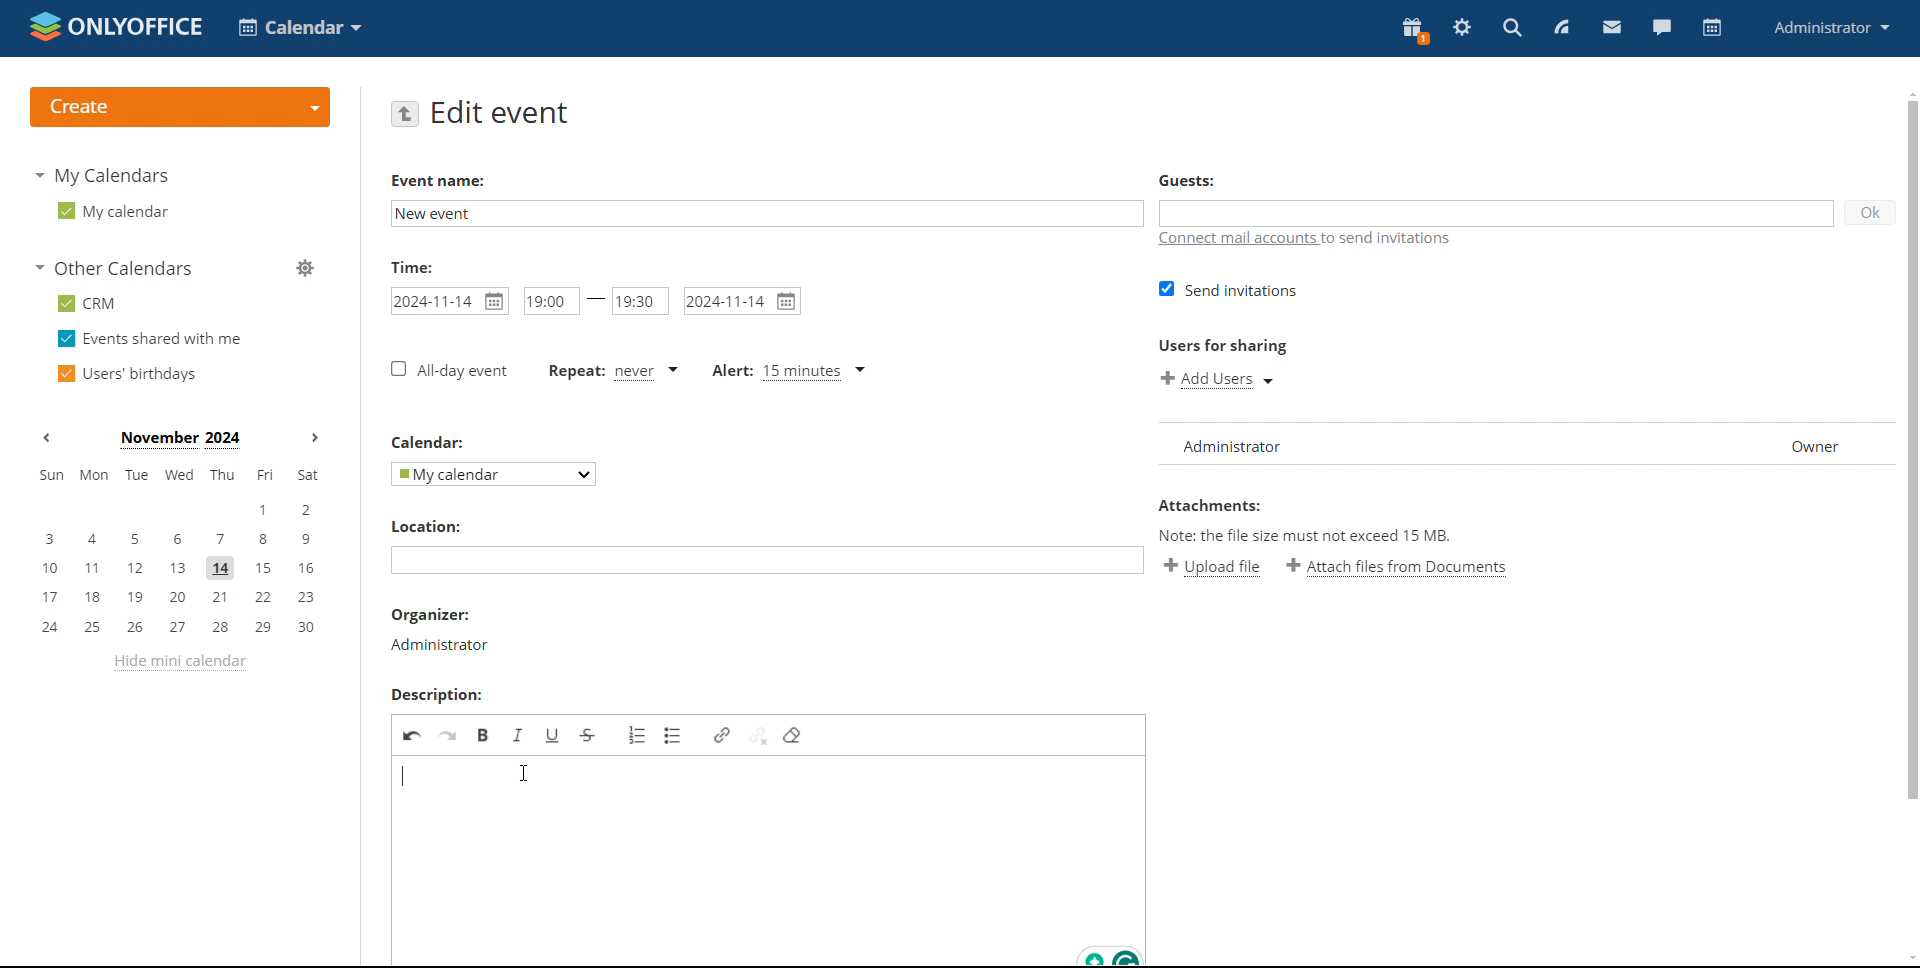 The height and width of the screenshot is (968, 1920). Describe the element at coordinates (305, 270) in the screenshot. I see `manage` at that location.